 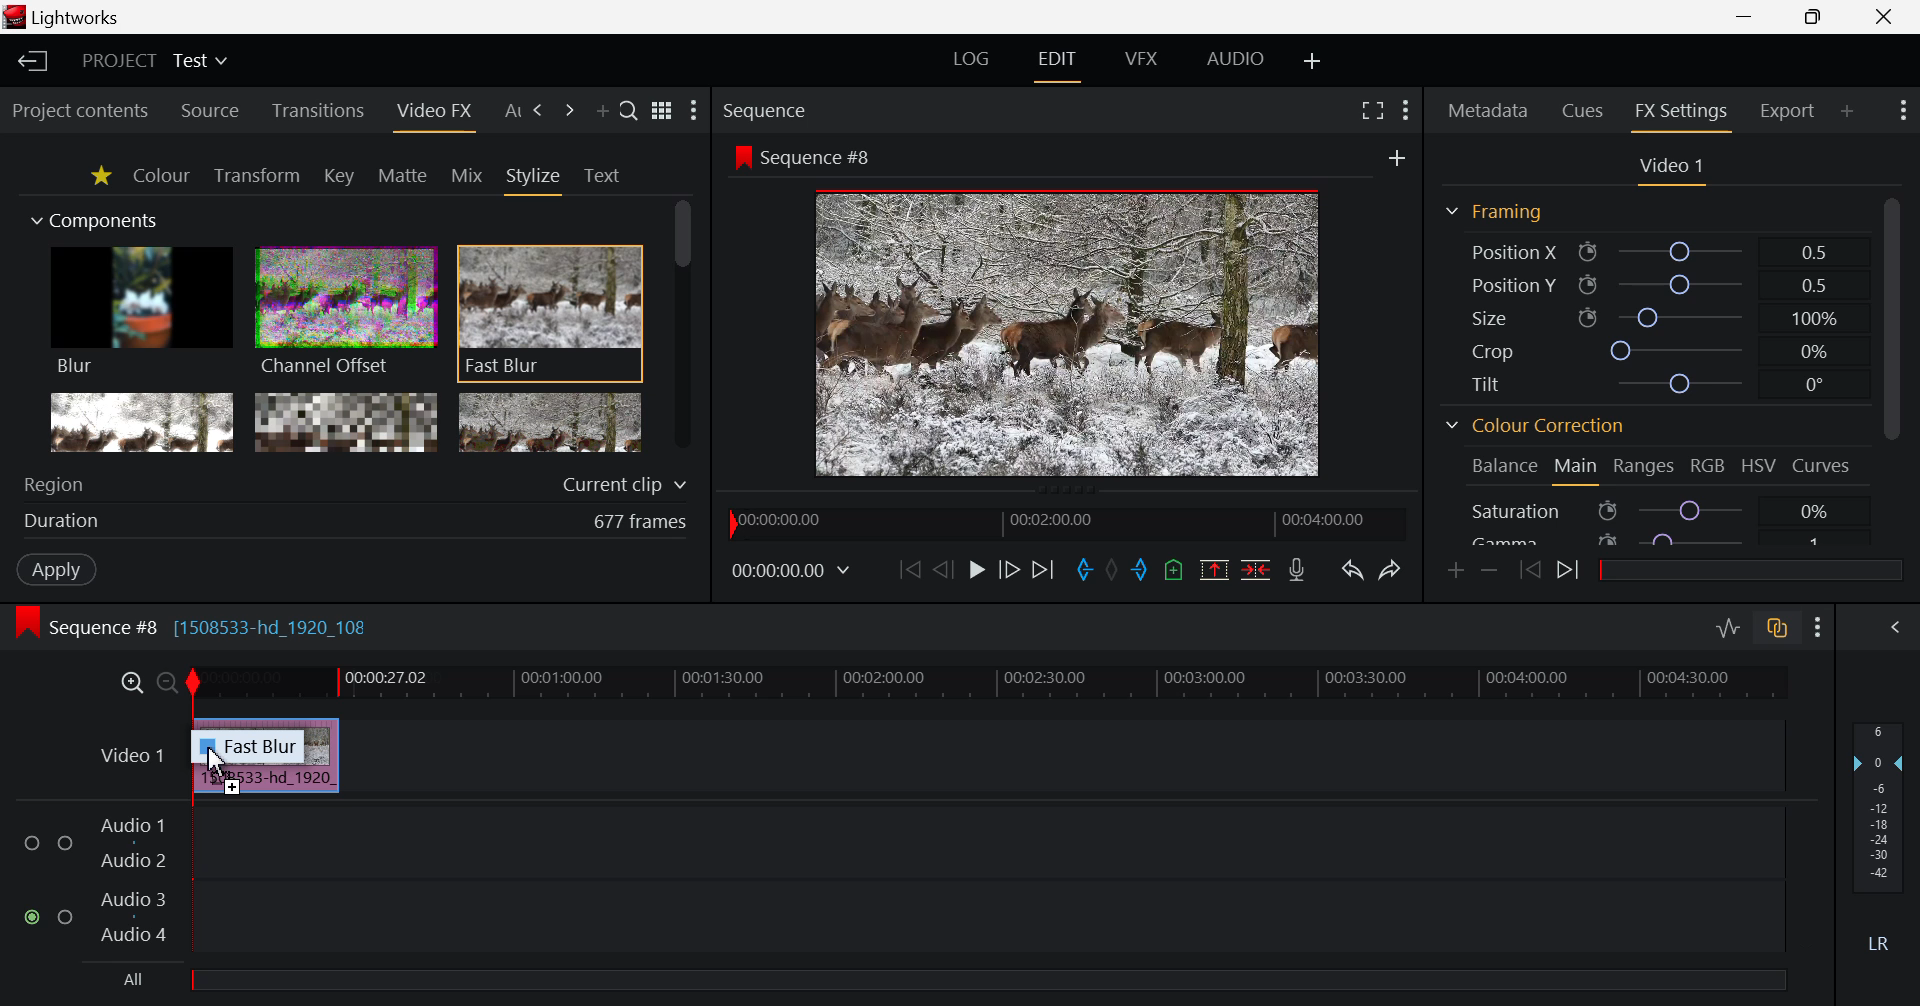 I want to click on Show Settings, so click(x=694, y=108).